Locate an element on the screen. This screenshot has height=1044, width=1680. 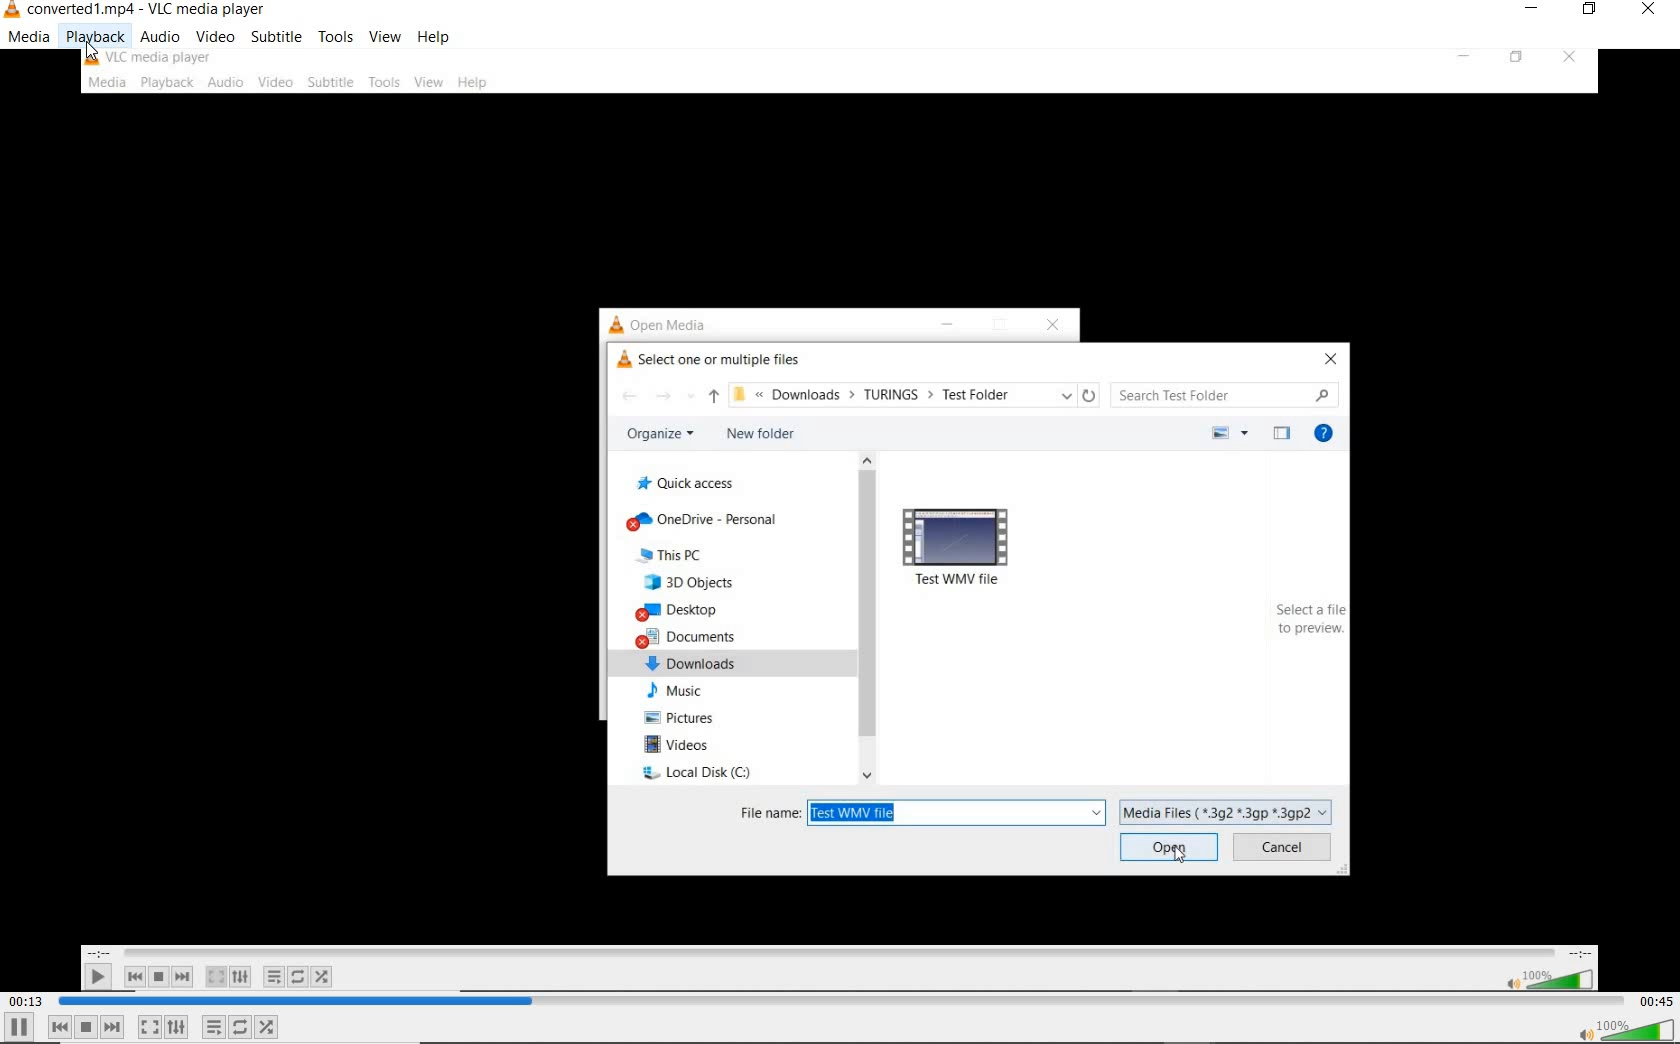
subtitle is located at coordinates (278, 36).